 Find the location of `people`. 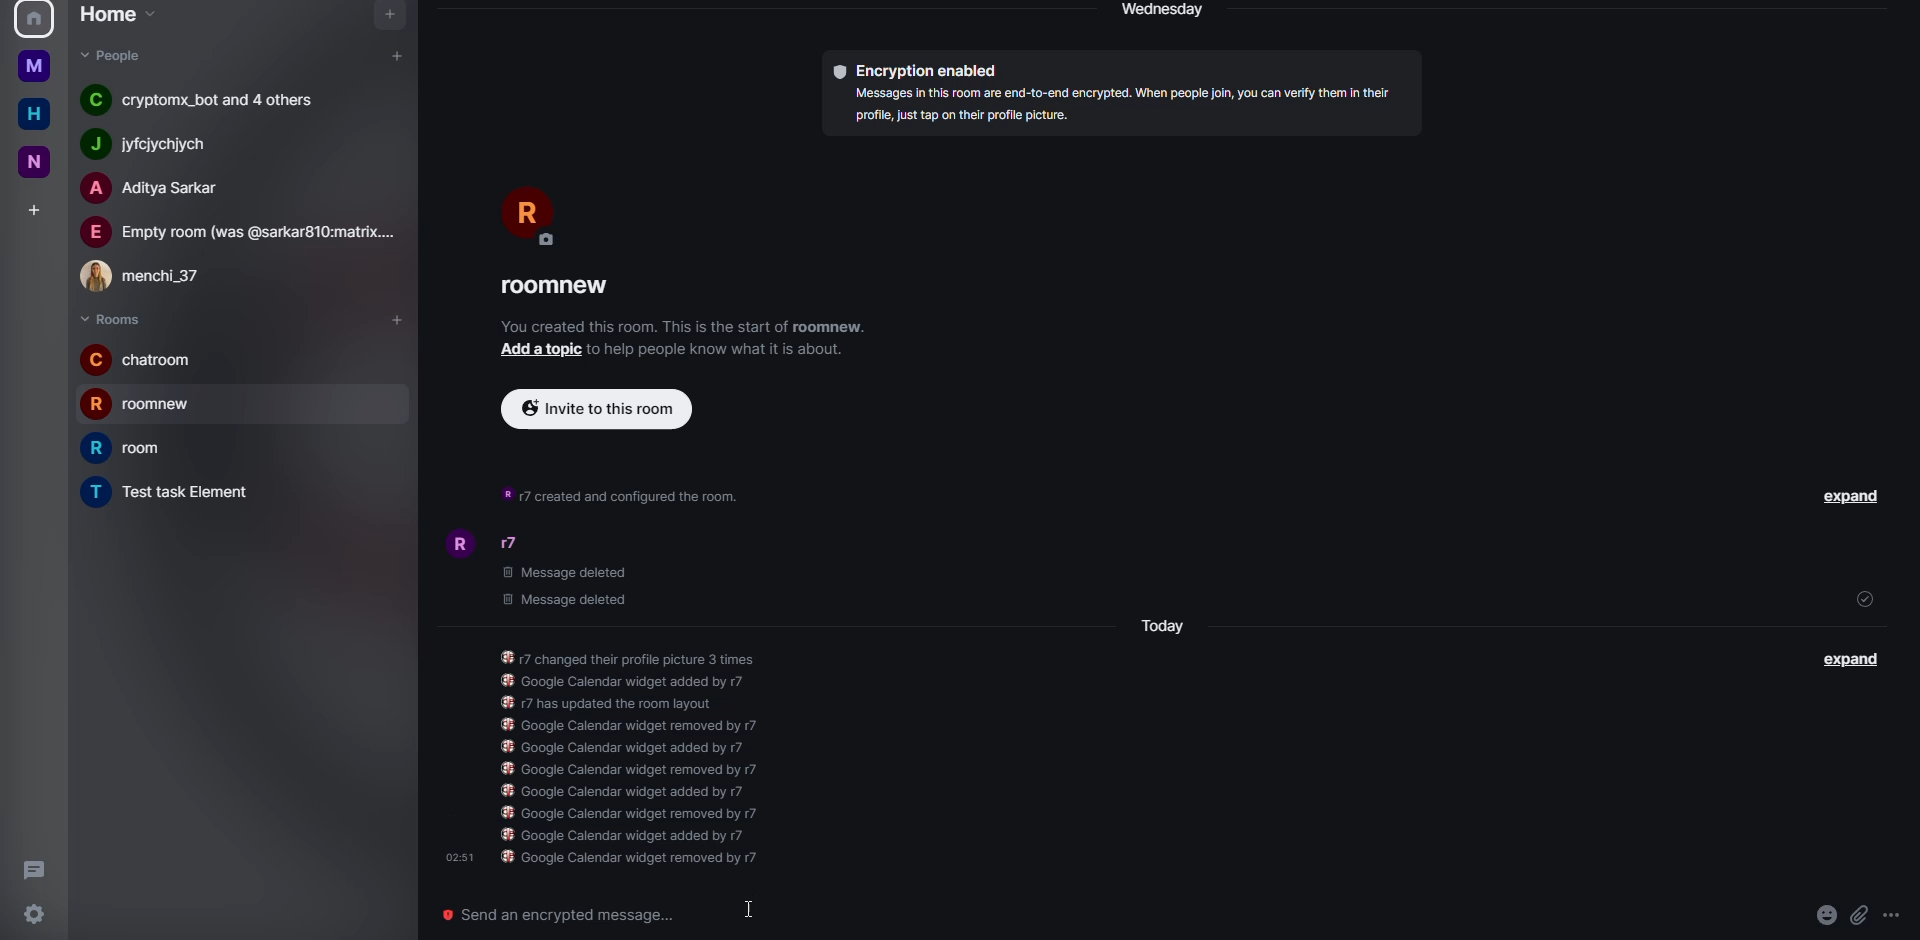

people is located at coordinates (150, 276).